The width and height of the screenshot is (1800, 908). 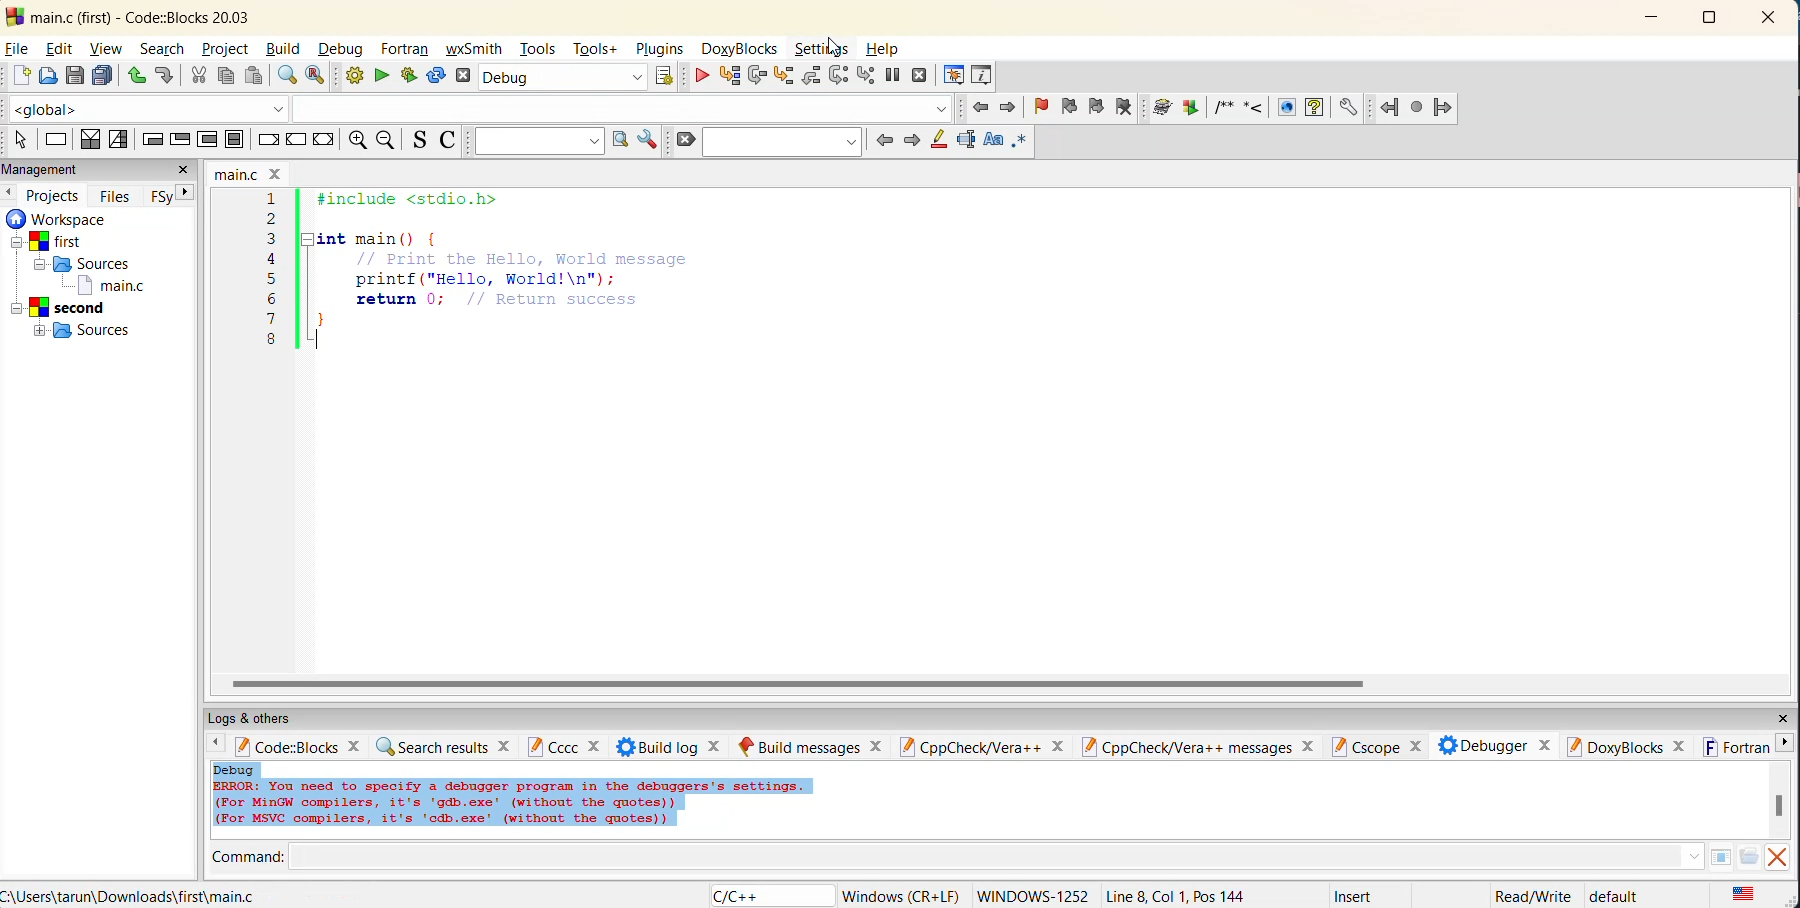 I want to click on entry condition loop, so click(x=149, y=141).